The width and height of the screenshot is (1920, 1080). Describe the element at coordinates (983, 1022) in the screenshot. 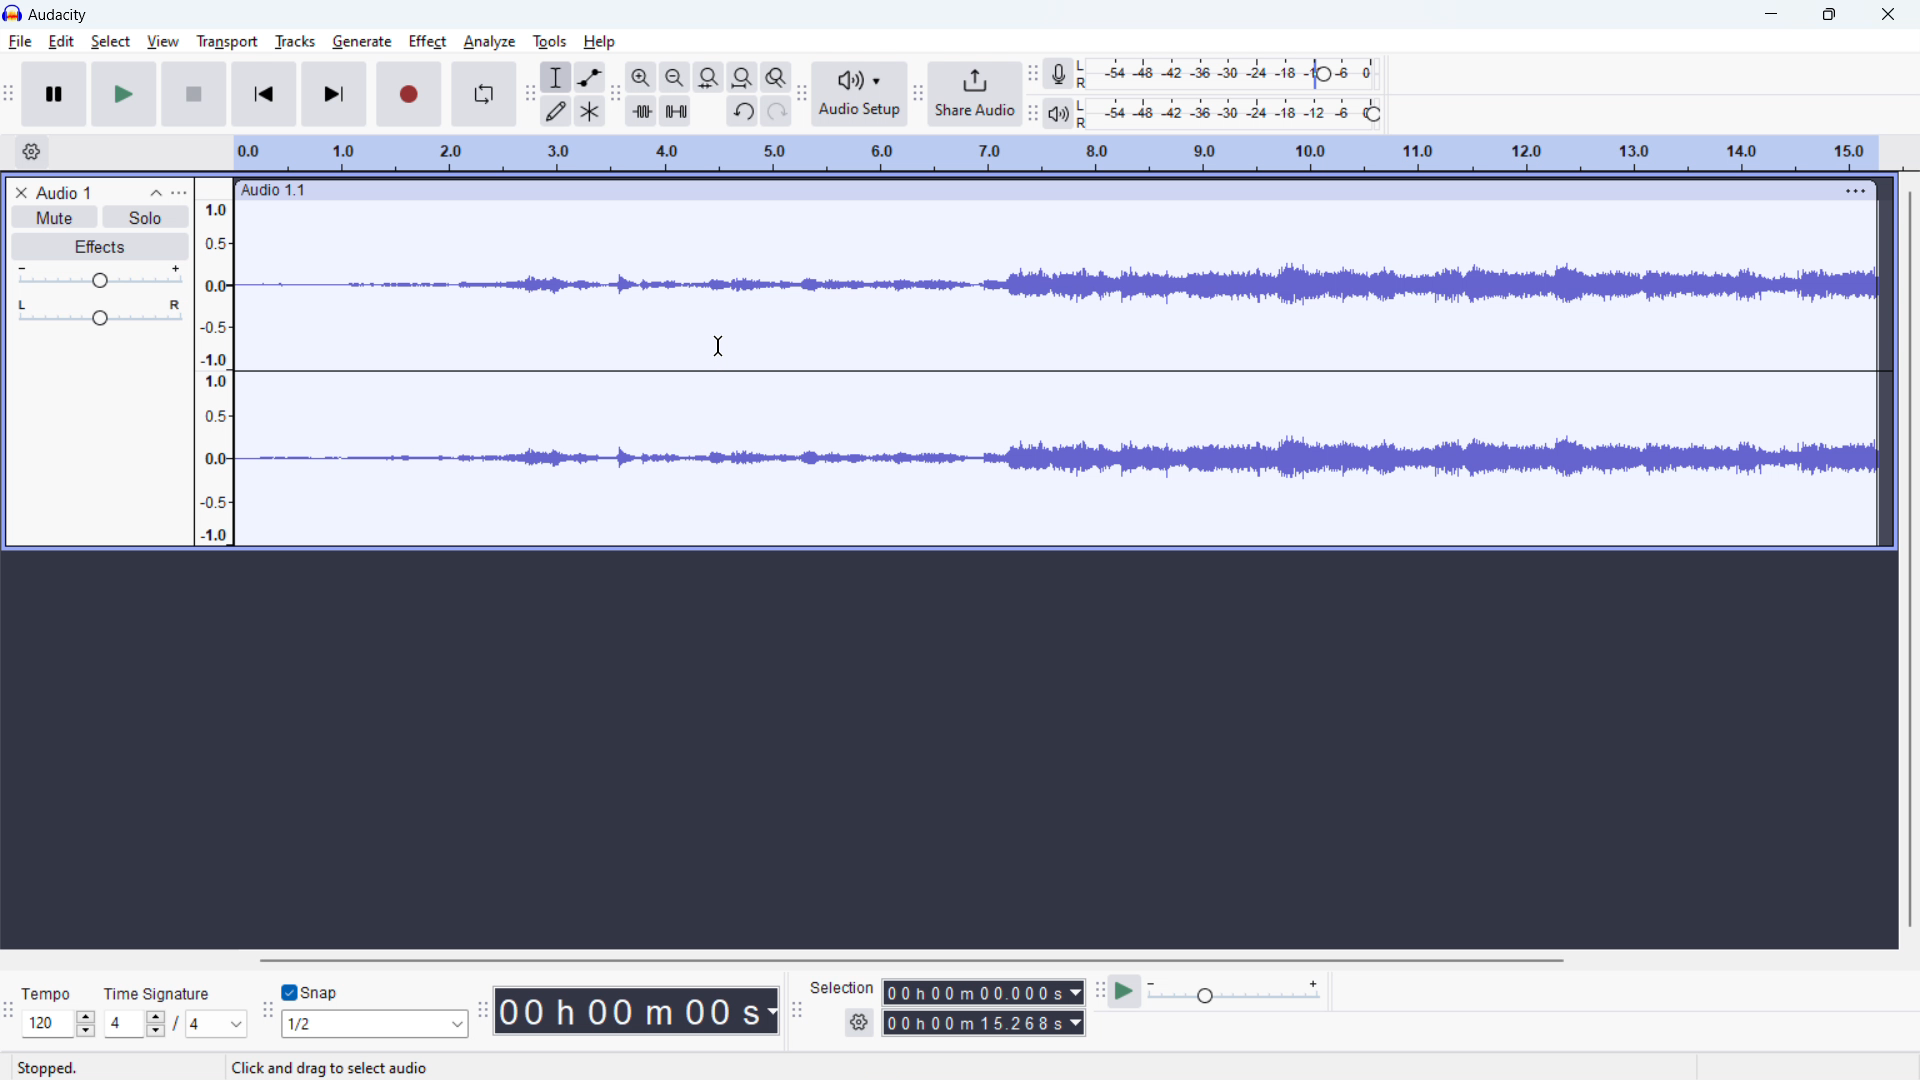

I see `end time` at that location.